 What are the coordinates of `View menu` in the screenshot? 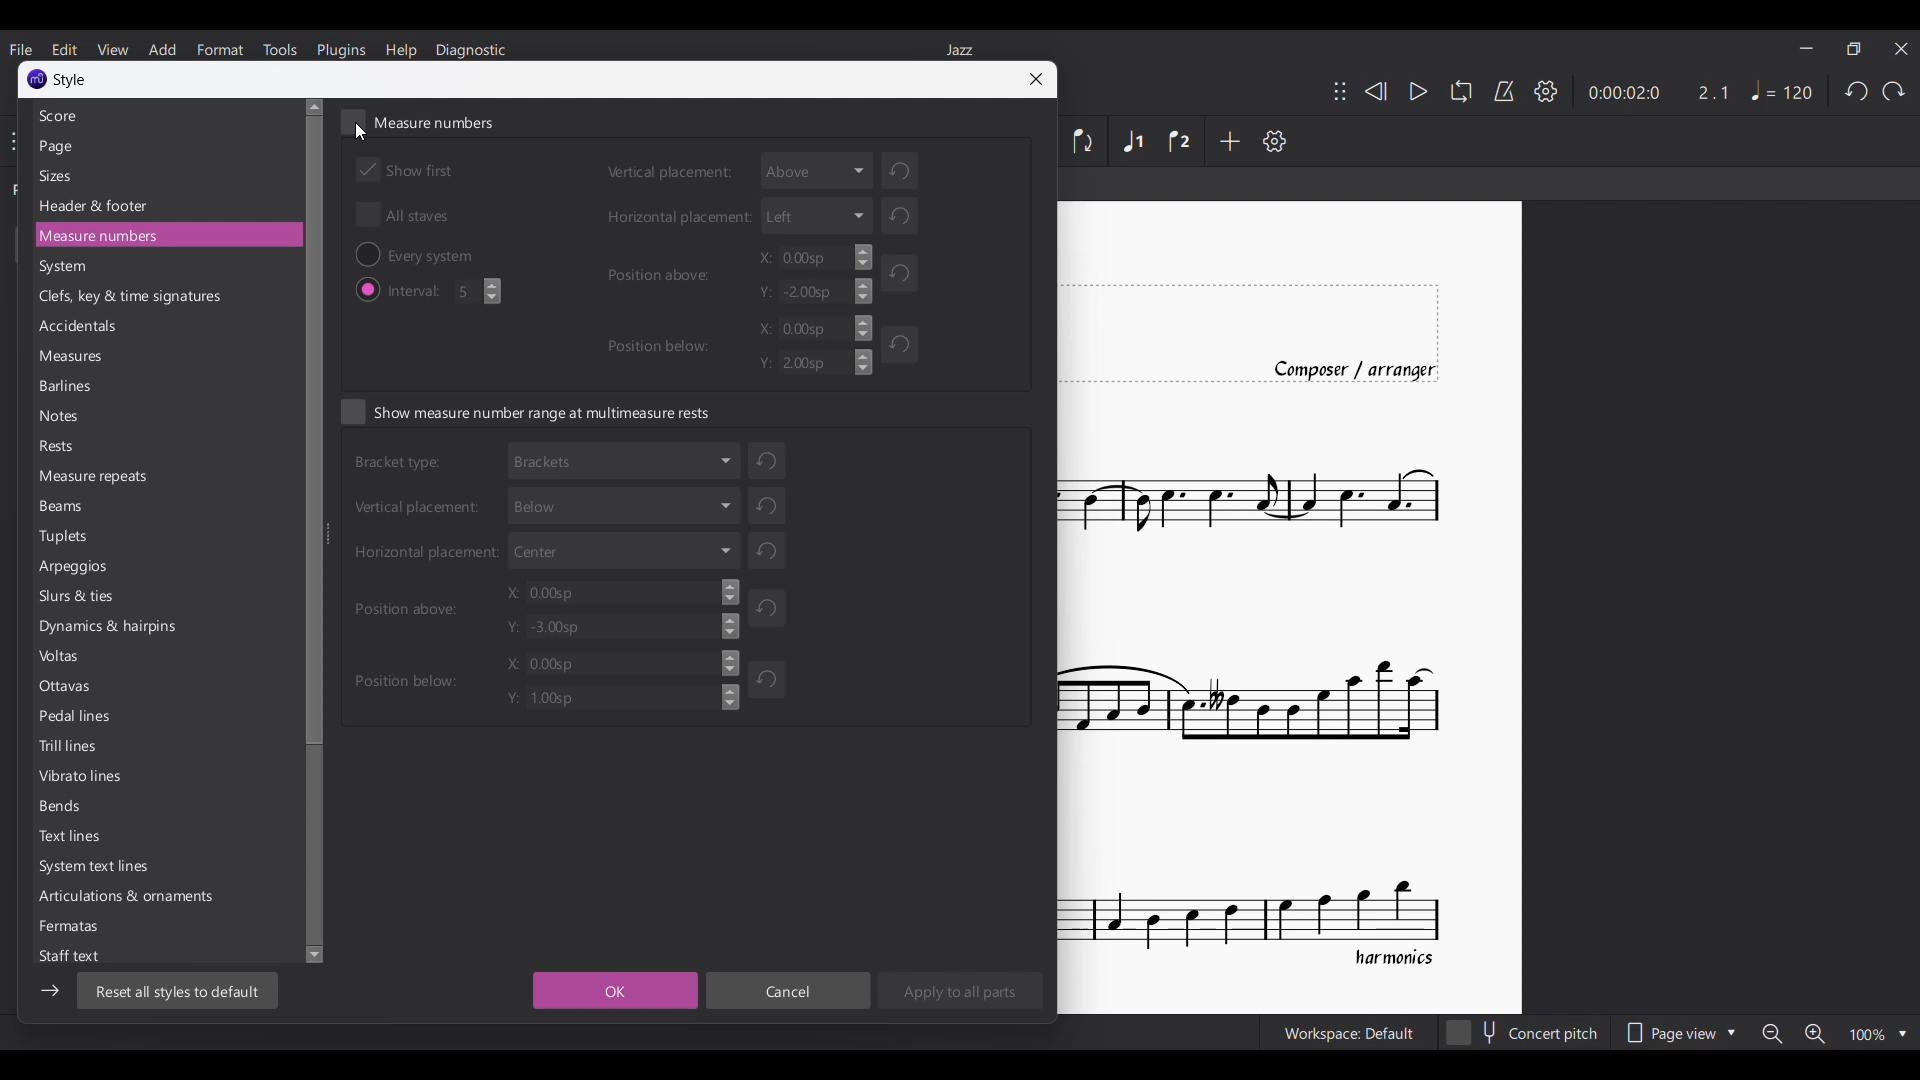 It's located at (112, 49).